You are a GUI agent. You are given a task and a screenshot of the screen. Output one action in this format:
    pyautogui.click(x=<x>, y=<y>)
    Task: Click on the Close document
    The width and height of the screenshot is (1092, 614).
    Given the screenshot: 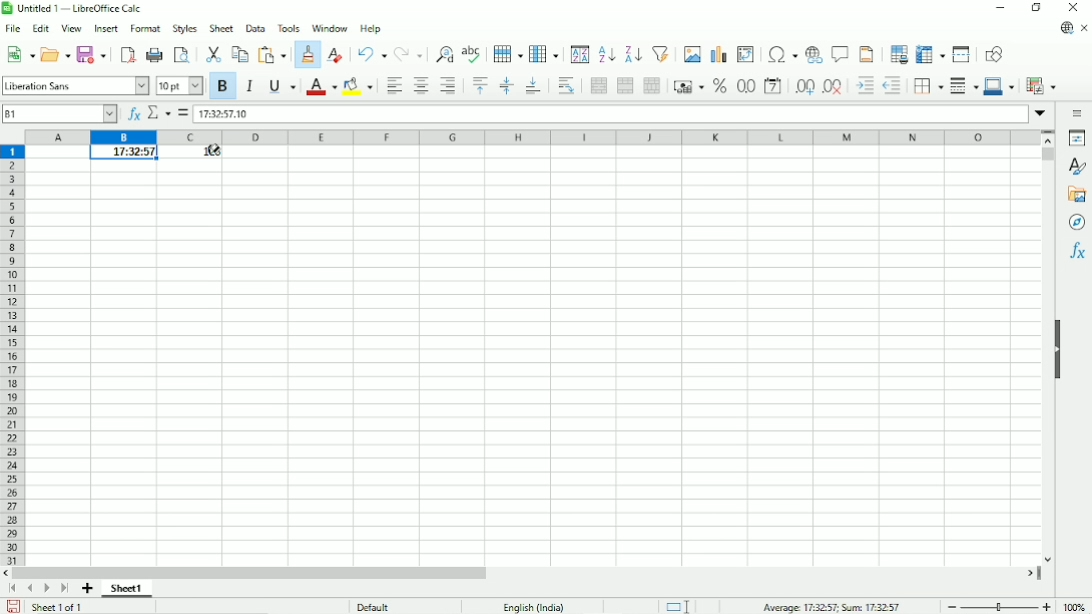 What is the action you would take?
    pyautogui.click(x=1084, y=28)
    